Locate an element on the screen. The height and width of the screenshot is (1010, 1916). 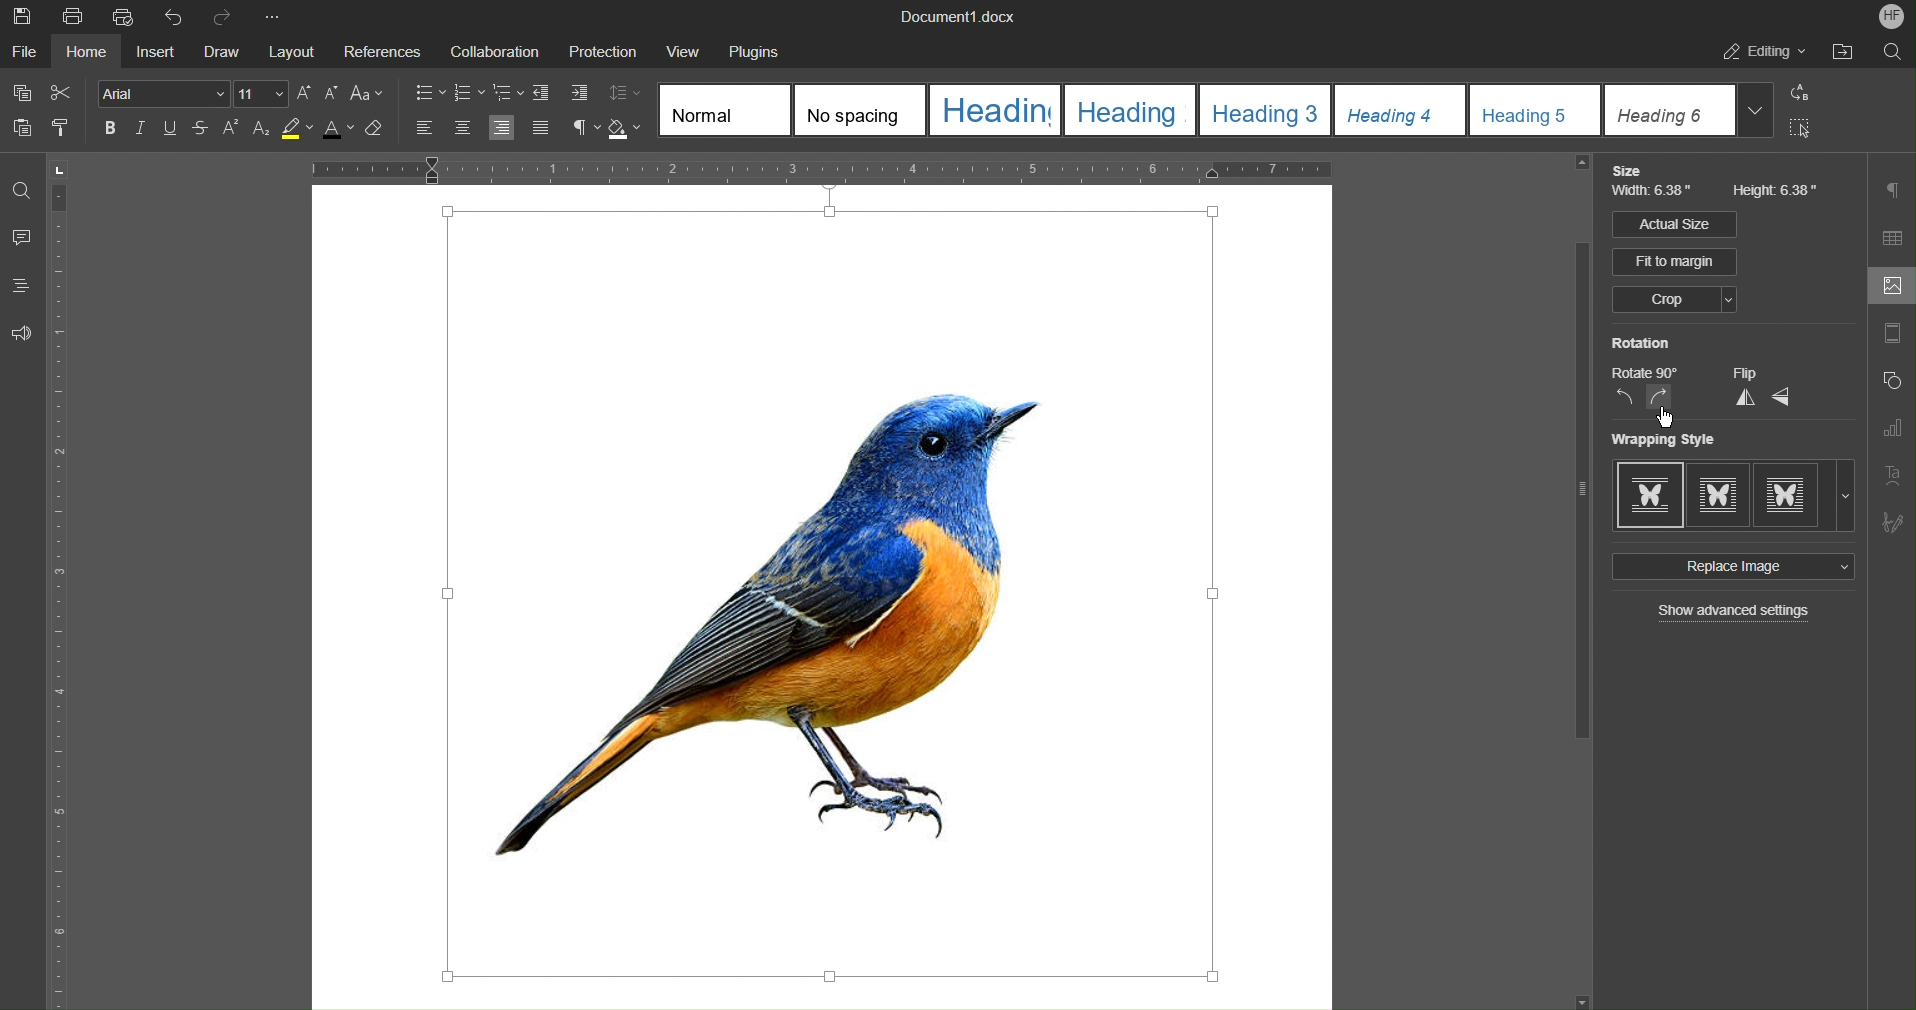
Increase Font Size is located at coordinates (304, 93).